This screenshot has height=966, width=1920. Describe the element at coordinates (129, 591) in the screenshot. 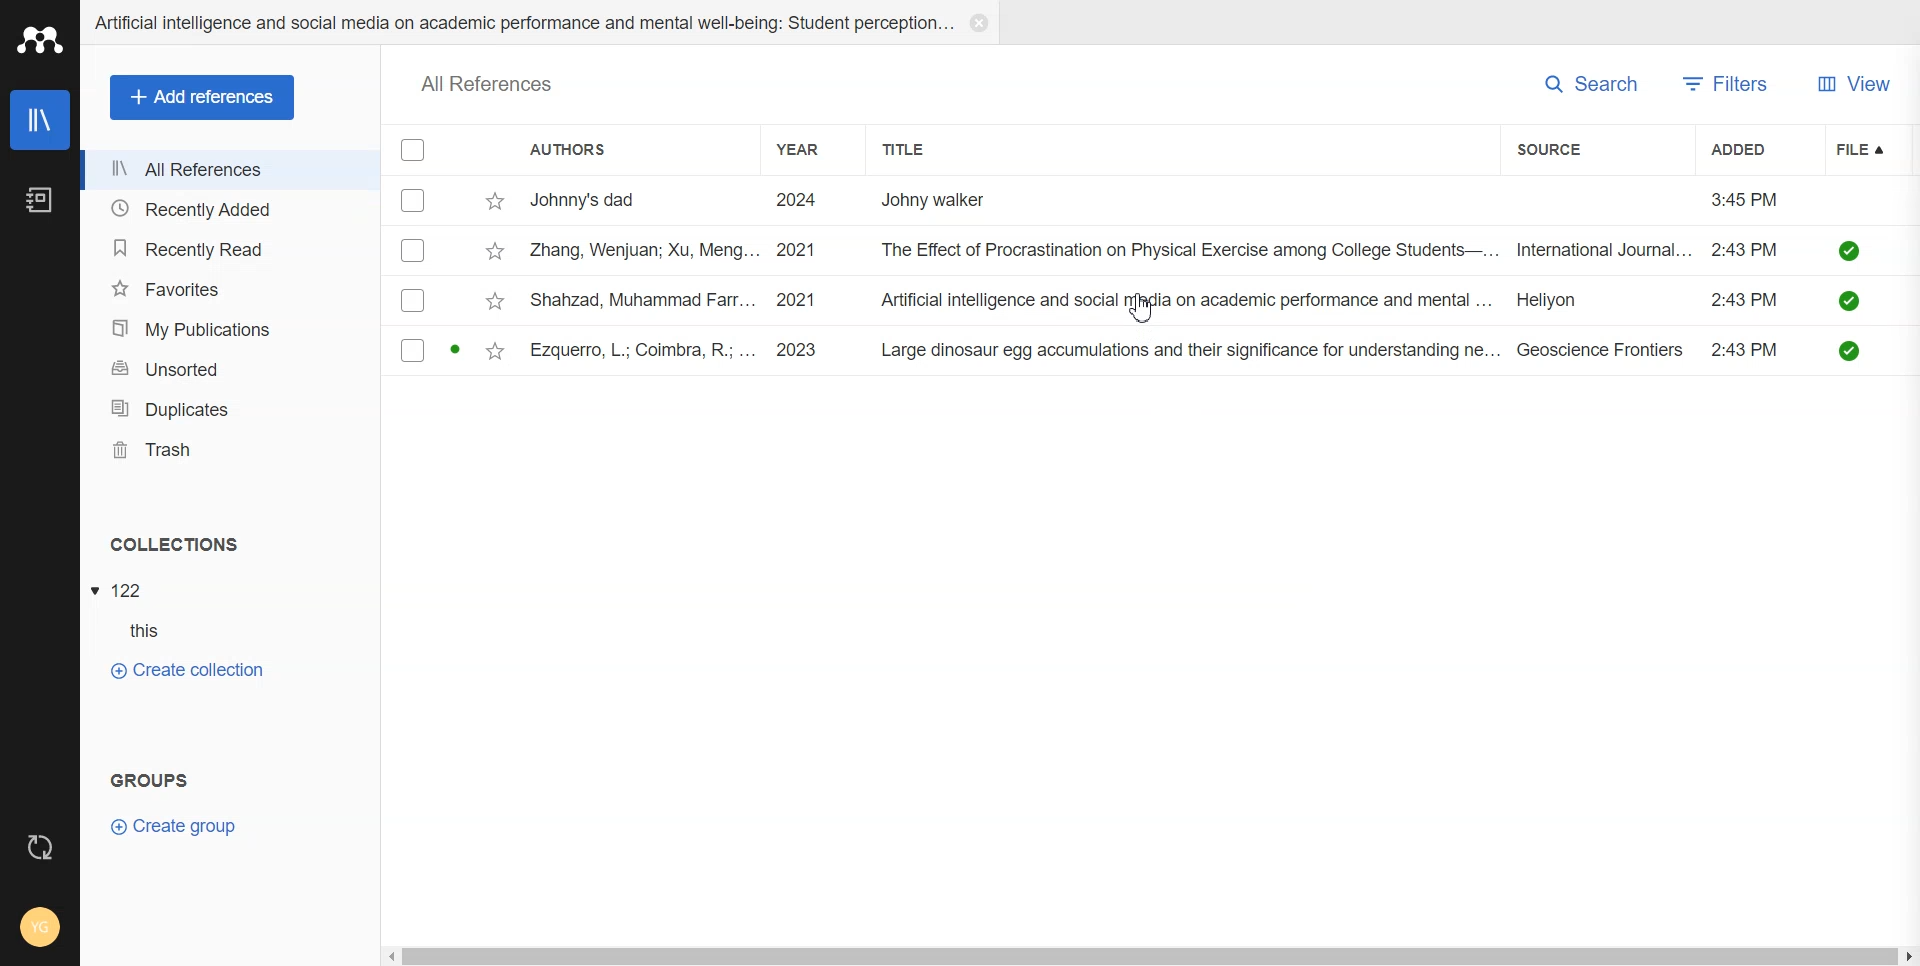

I see `122` at that location.